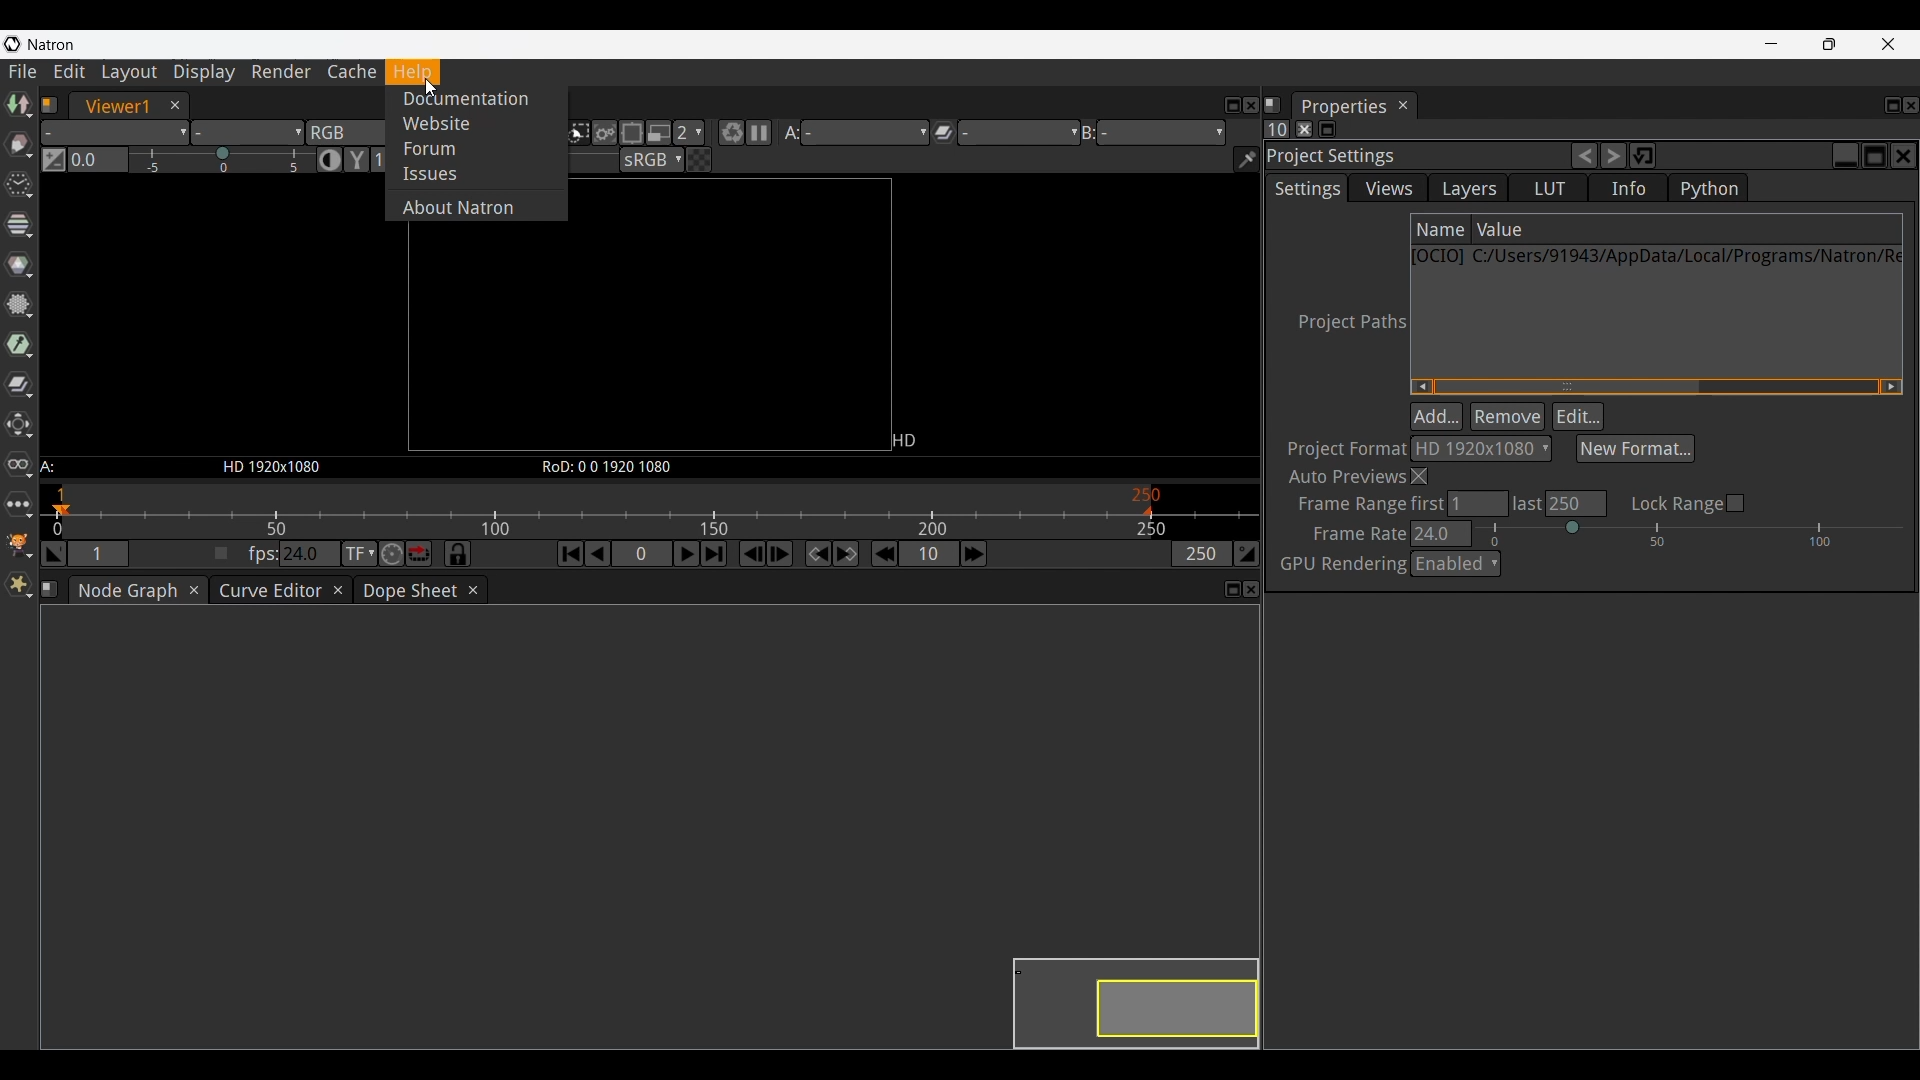 The image size is (1920, 1080). I want to click on 10, so click(929, 553).